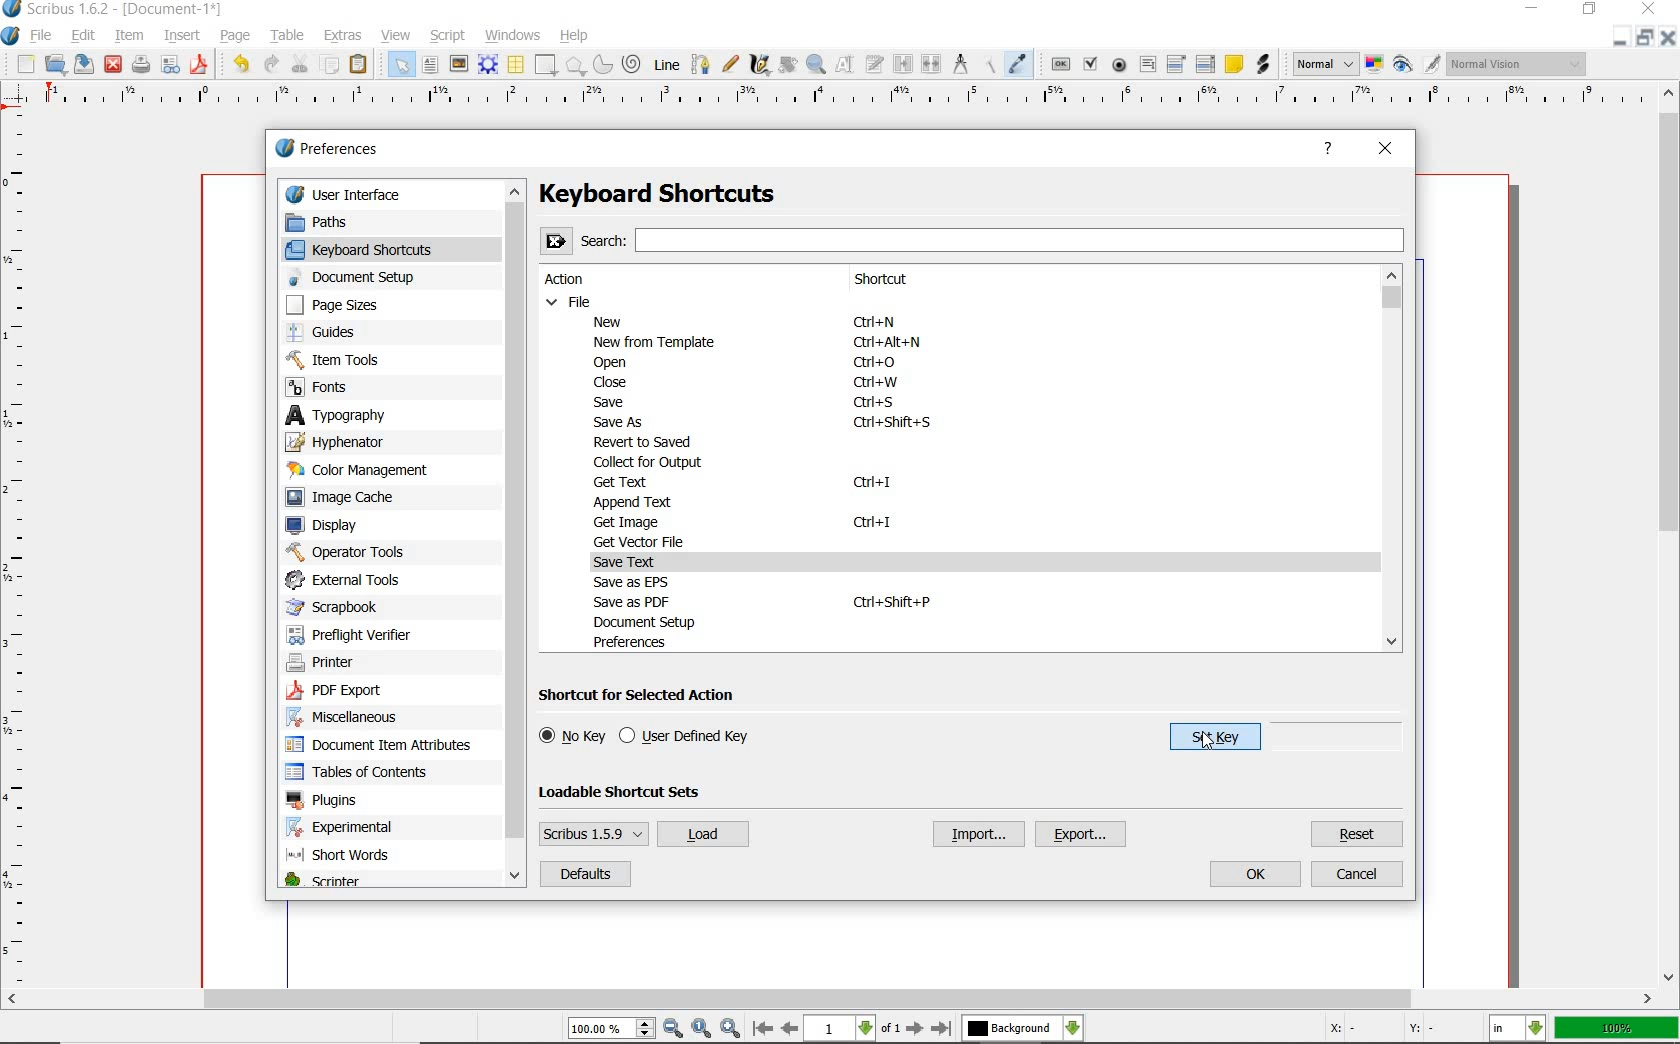  I want to click on minimize, so click(1646, 37).